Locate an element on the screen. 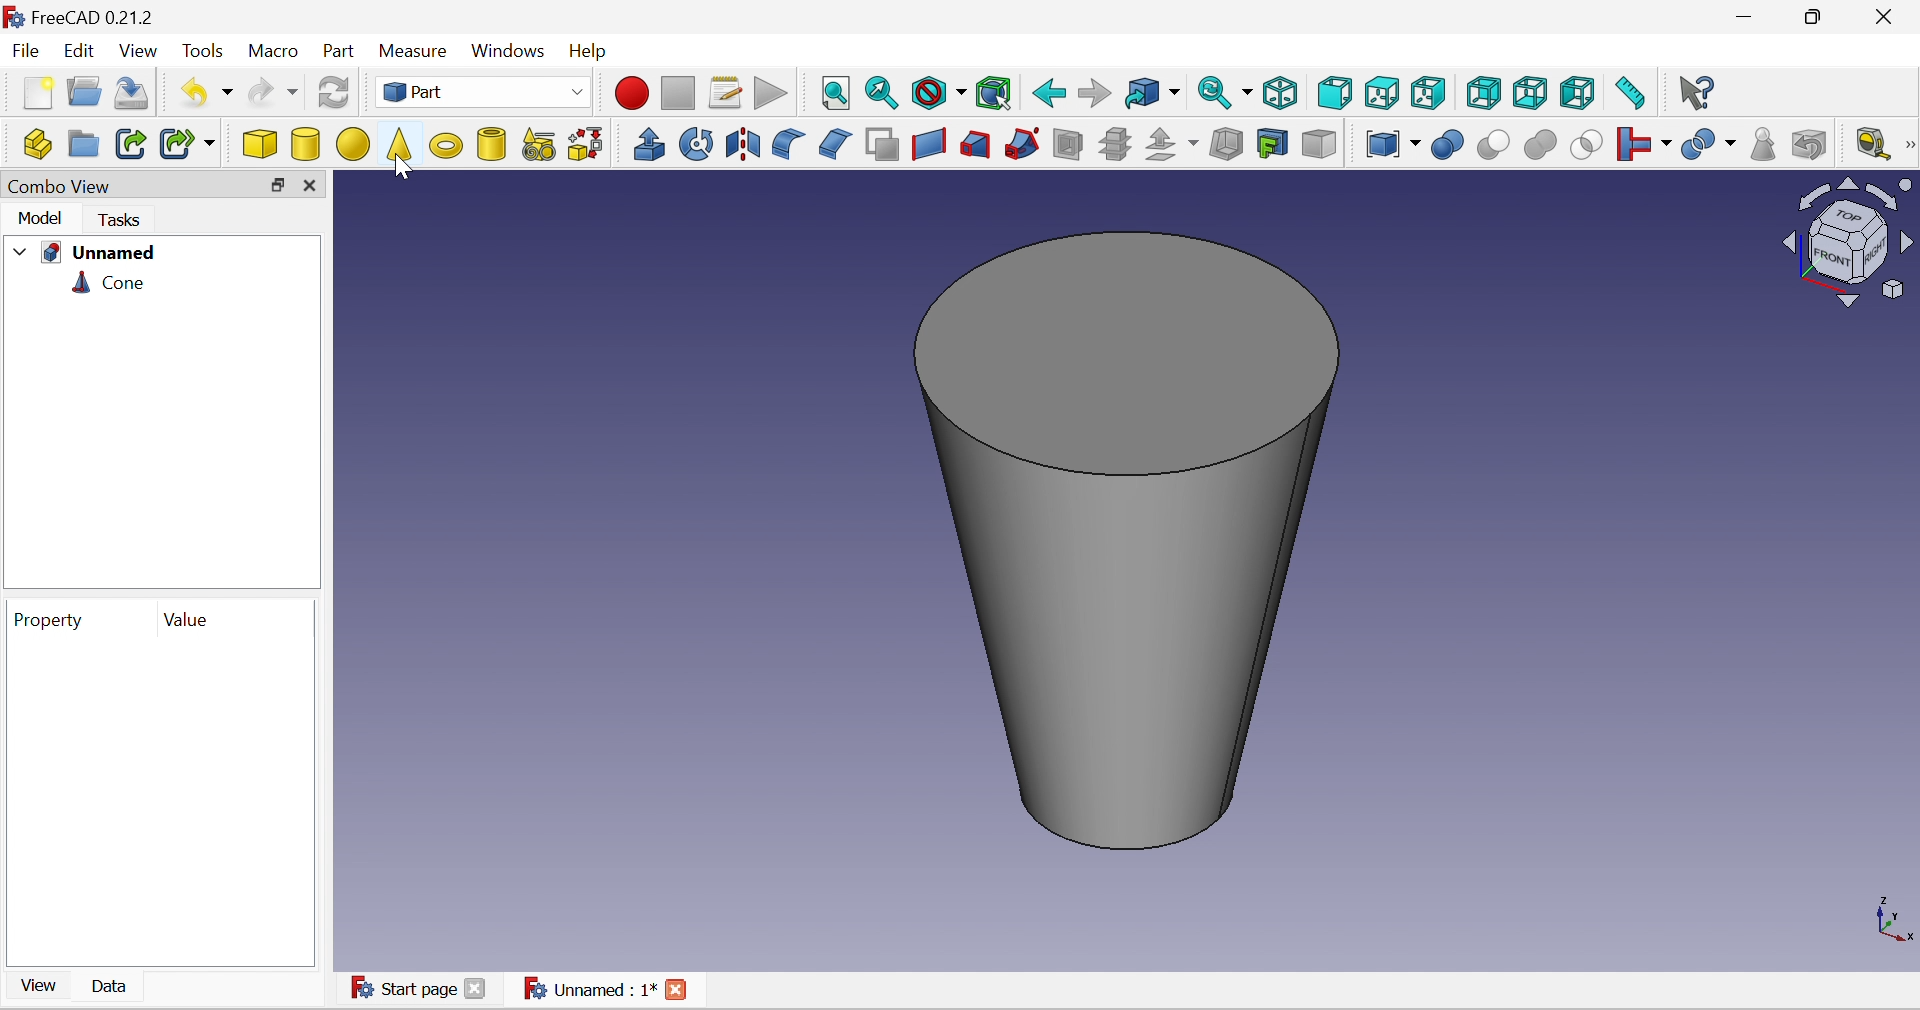  Create part is located at coordinates (37, 142).